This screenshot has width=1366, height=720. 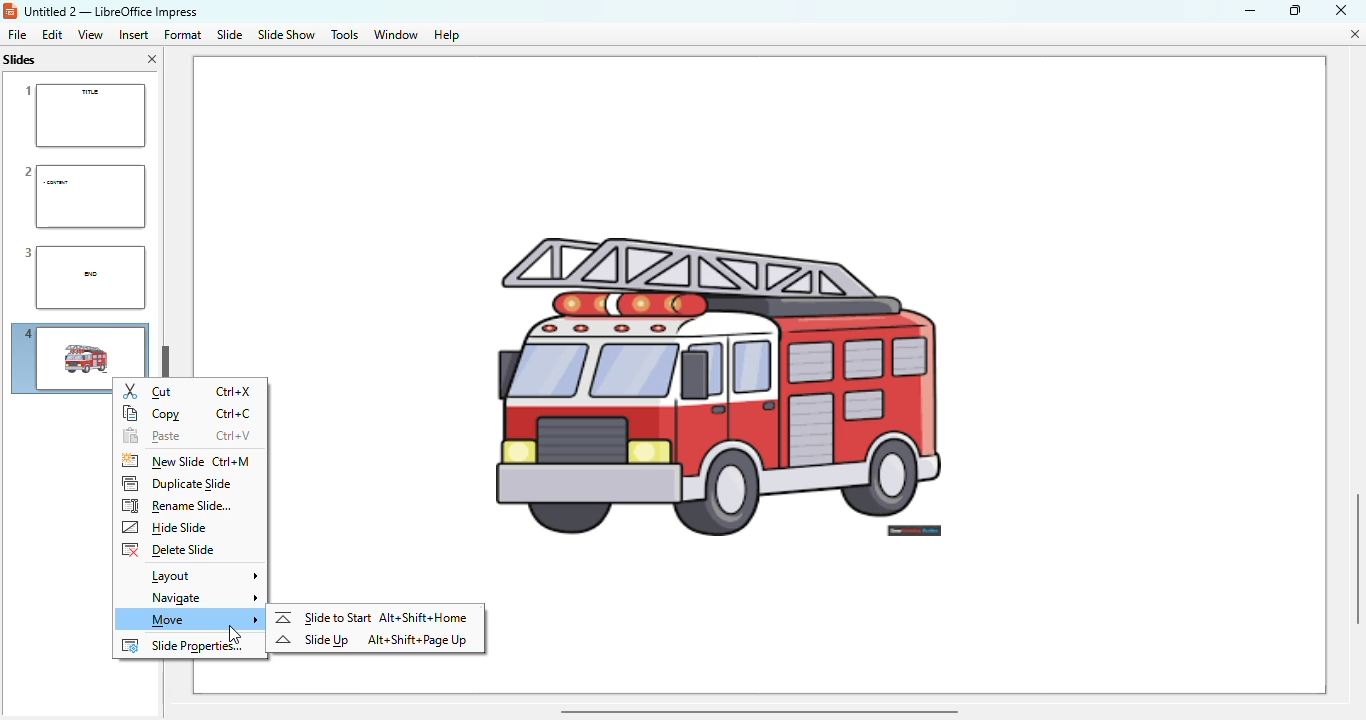 I want to click on cut, so click(x=149, y=391).